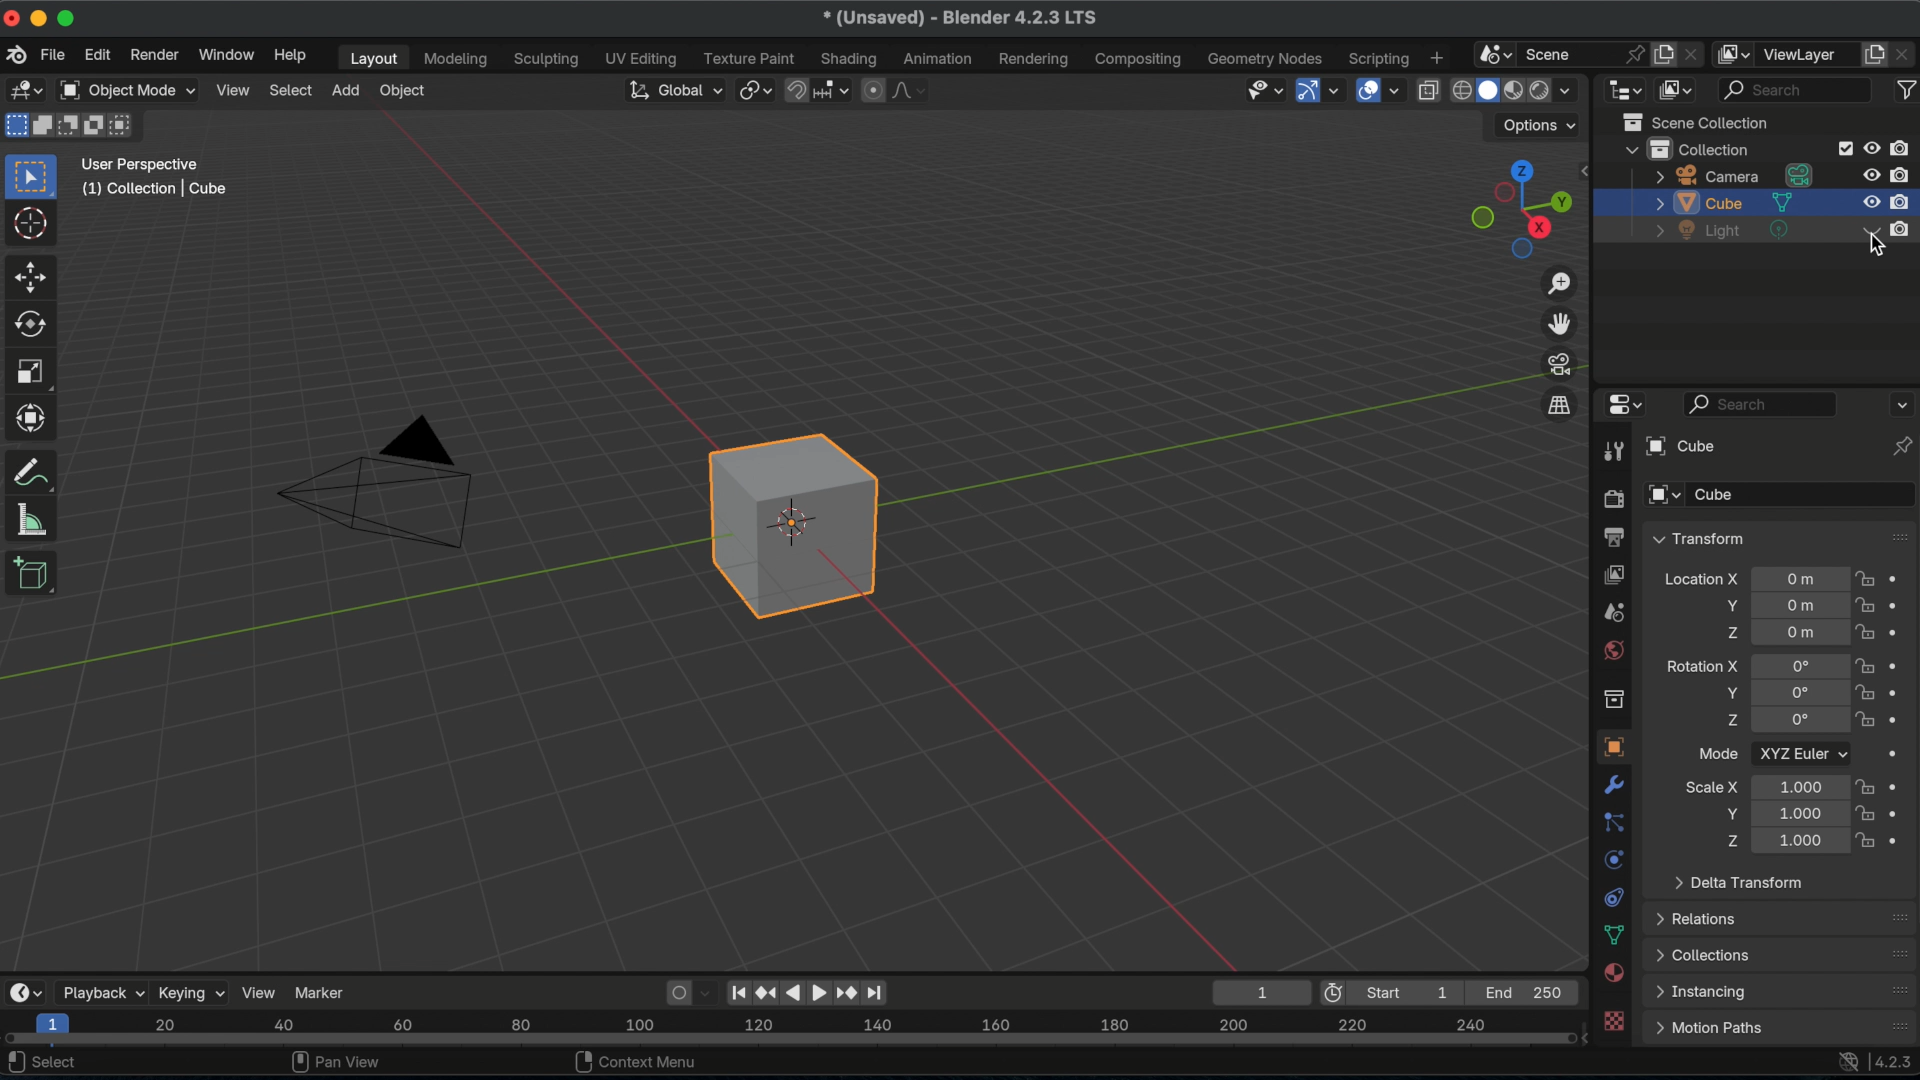 This screenshot has width=1920, height=1080. I want to click on auto keying, so click(672, 993).